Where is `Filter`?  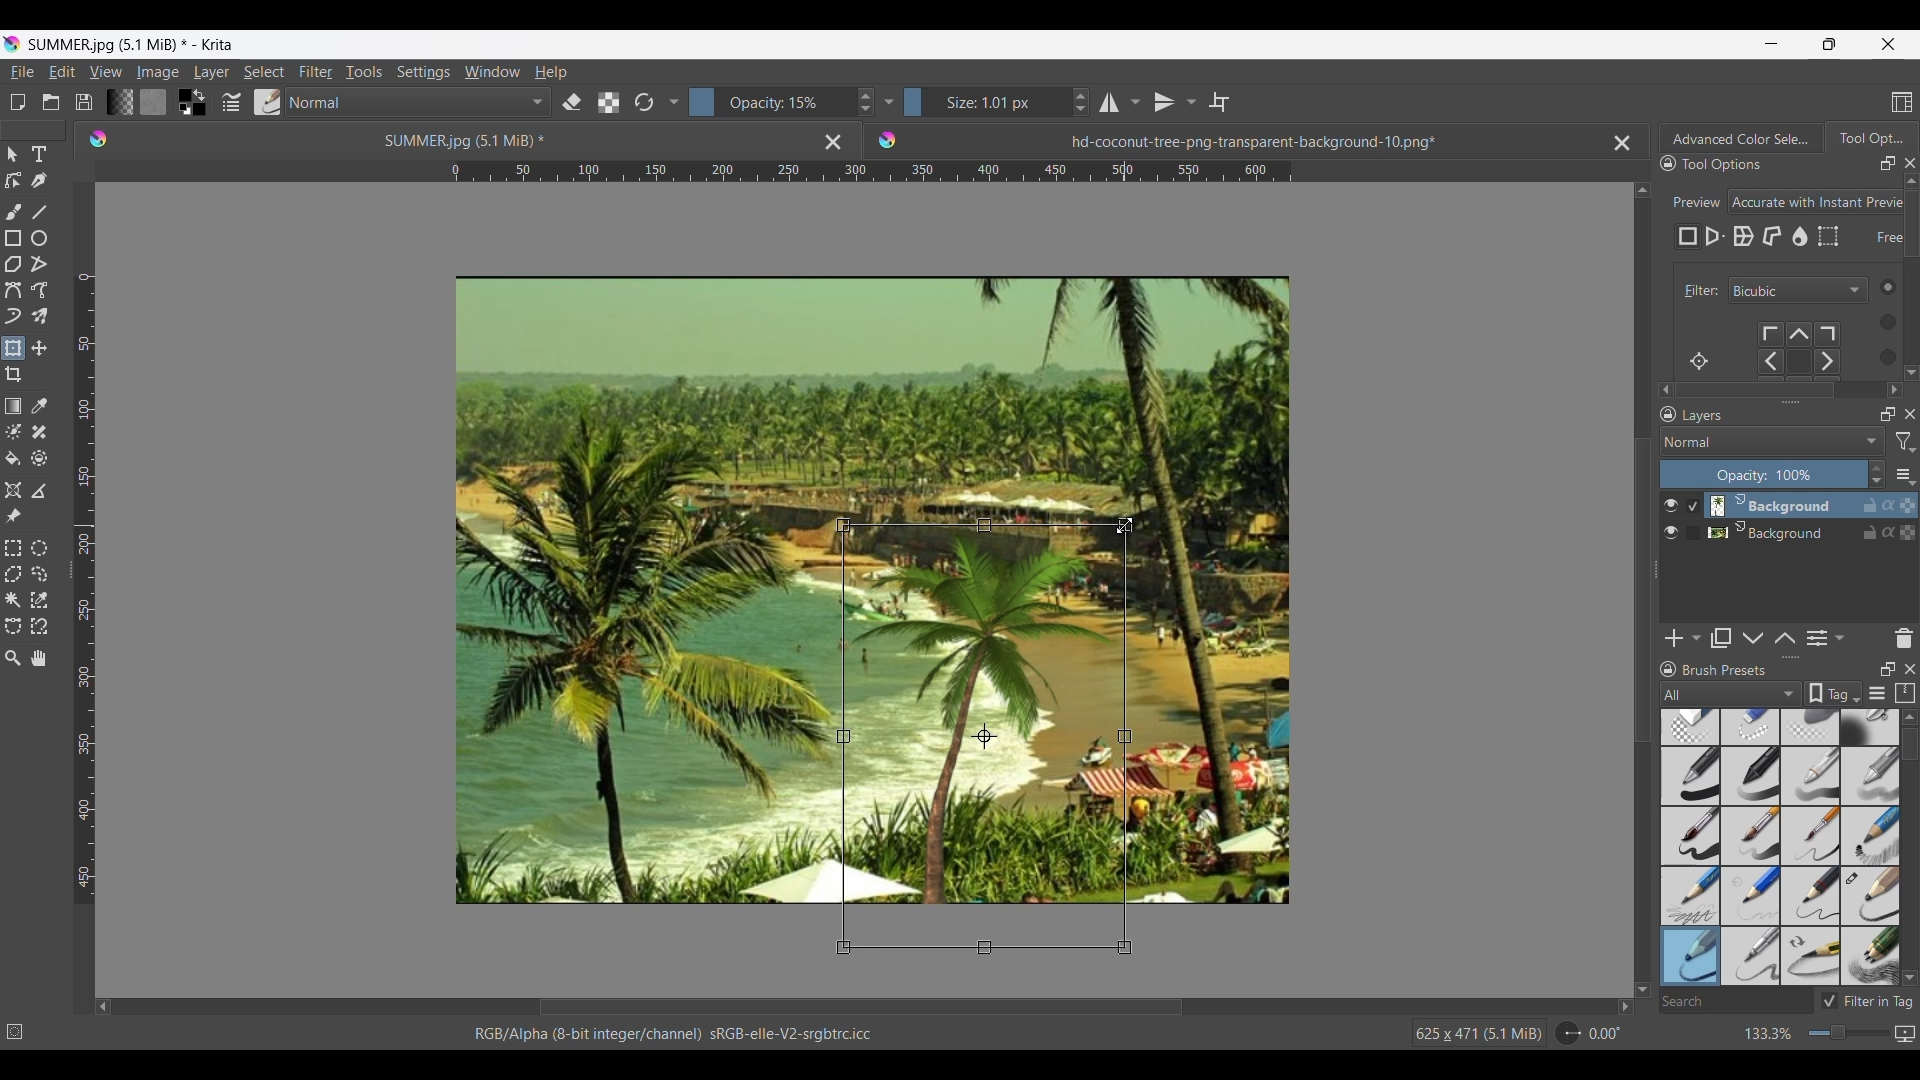
Filter is located at coordinates (315, 72).